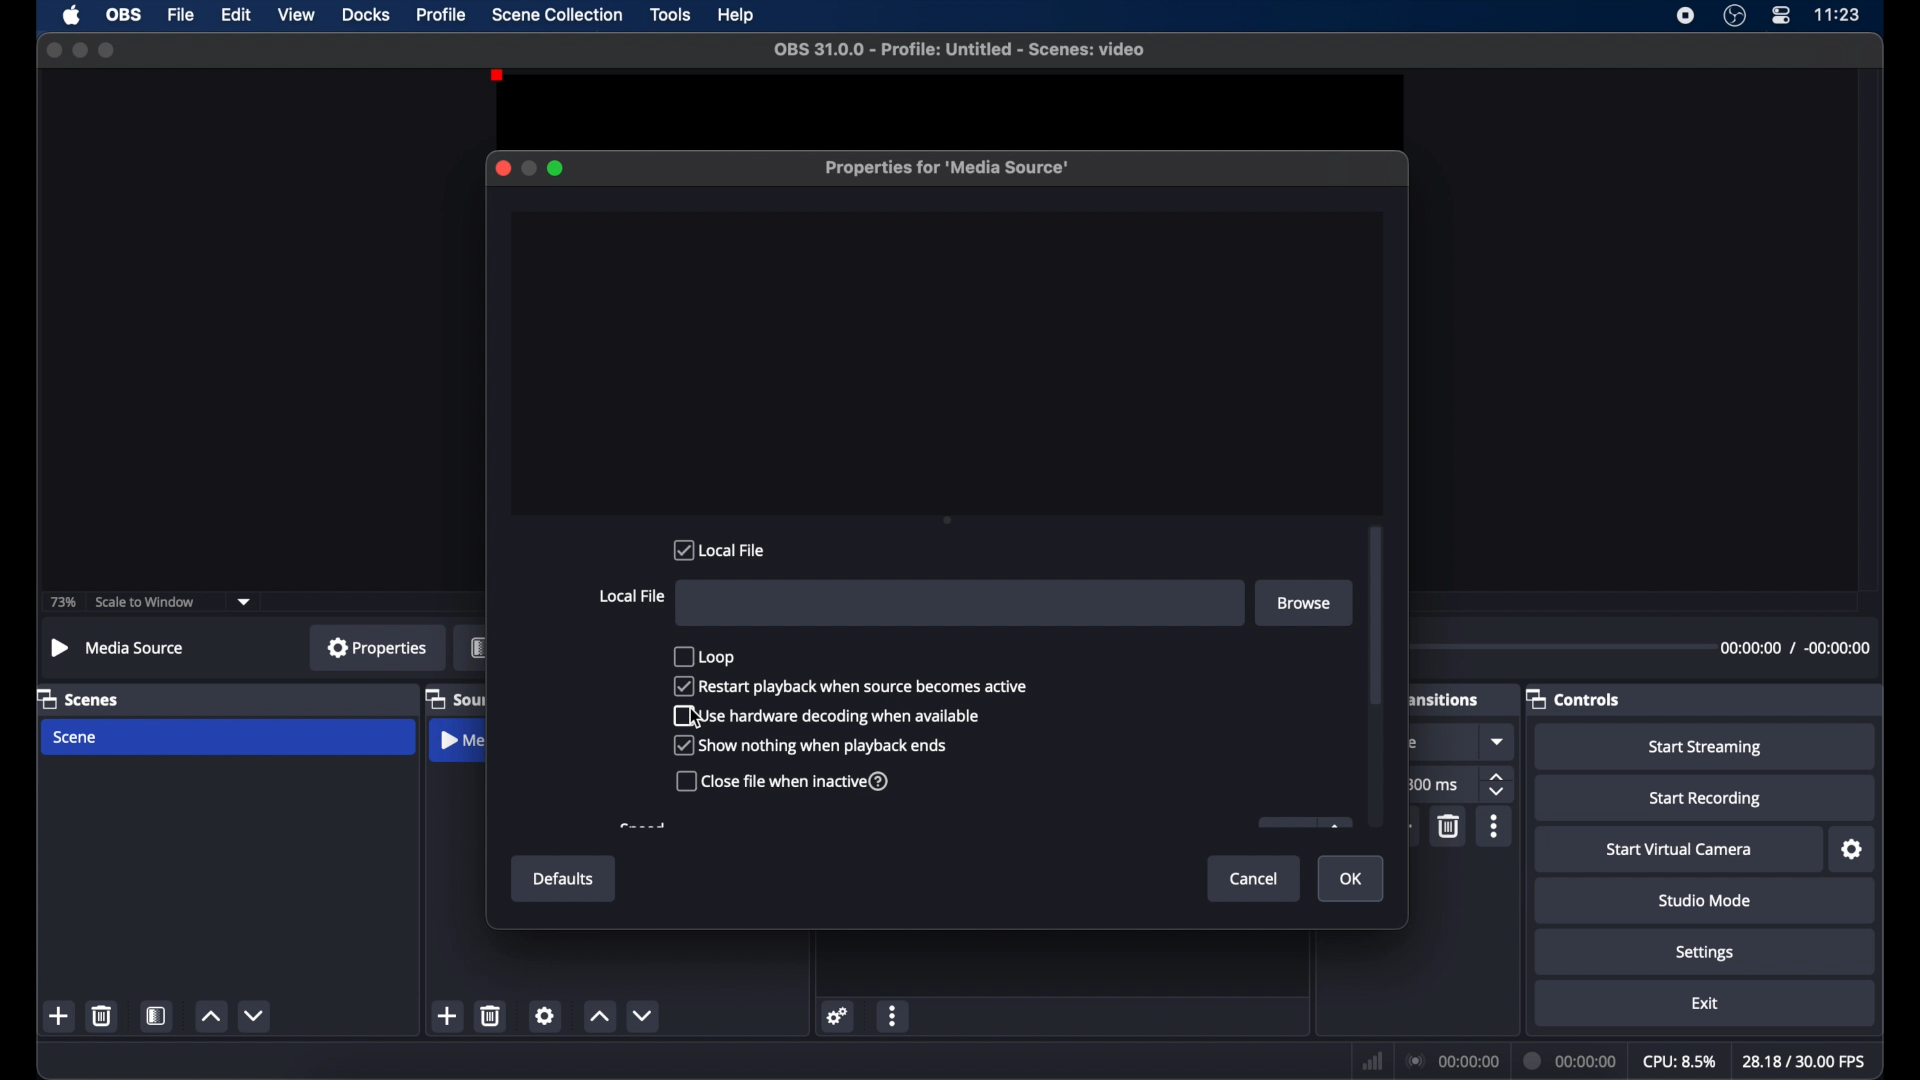  Describe the element at coordinates (544, 1015) in the screenshot. I see `settings` at that location.